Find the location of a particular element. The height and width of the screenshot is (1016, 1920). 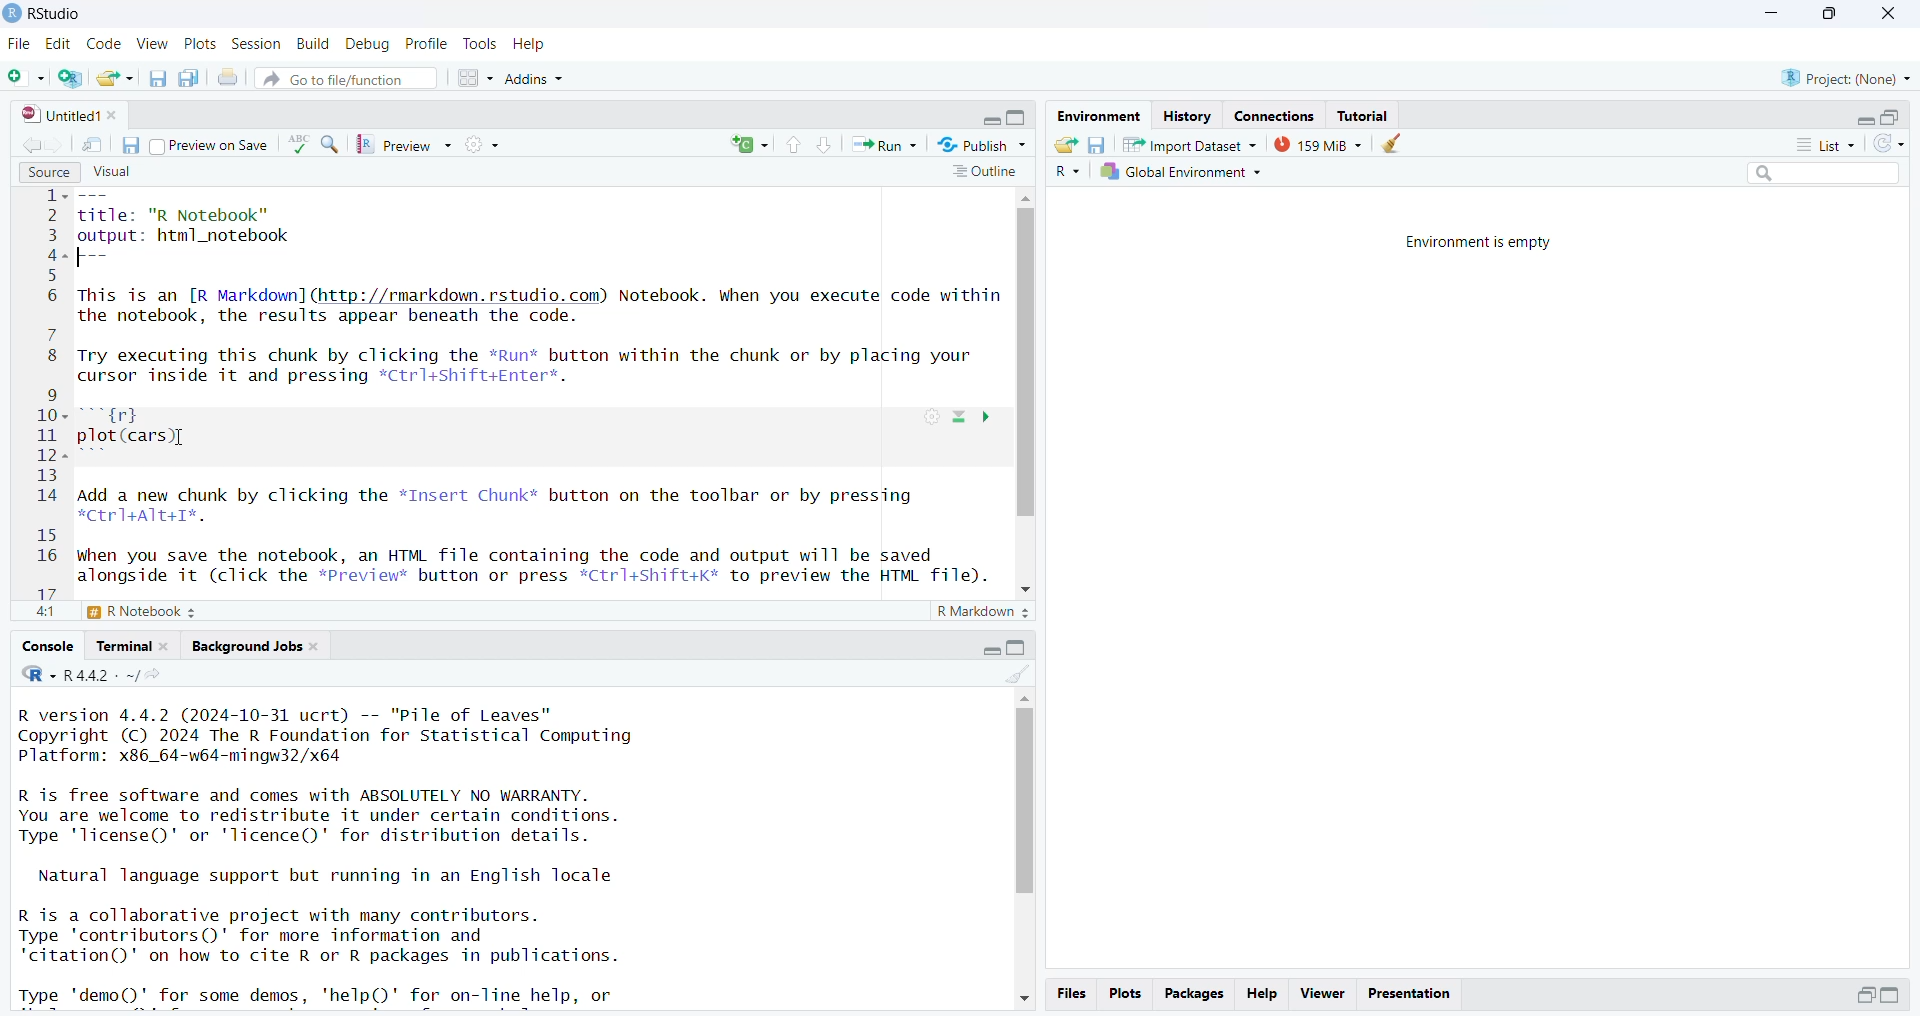

create a project is located at coordinates (73, 78).